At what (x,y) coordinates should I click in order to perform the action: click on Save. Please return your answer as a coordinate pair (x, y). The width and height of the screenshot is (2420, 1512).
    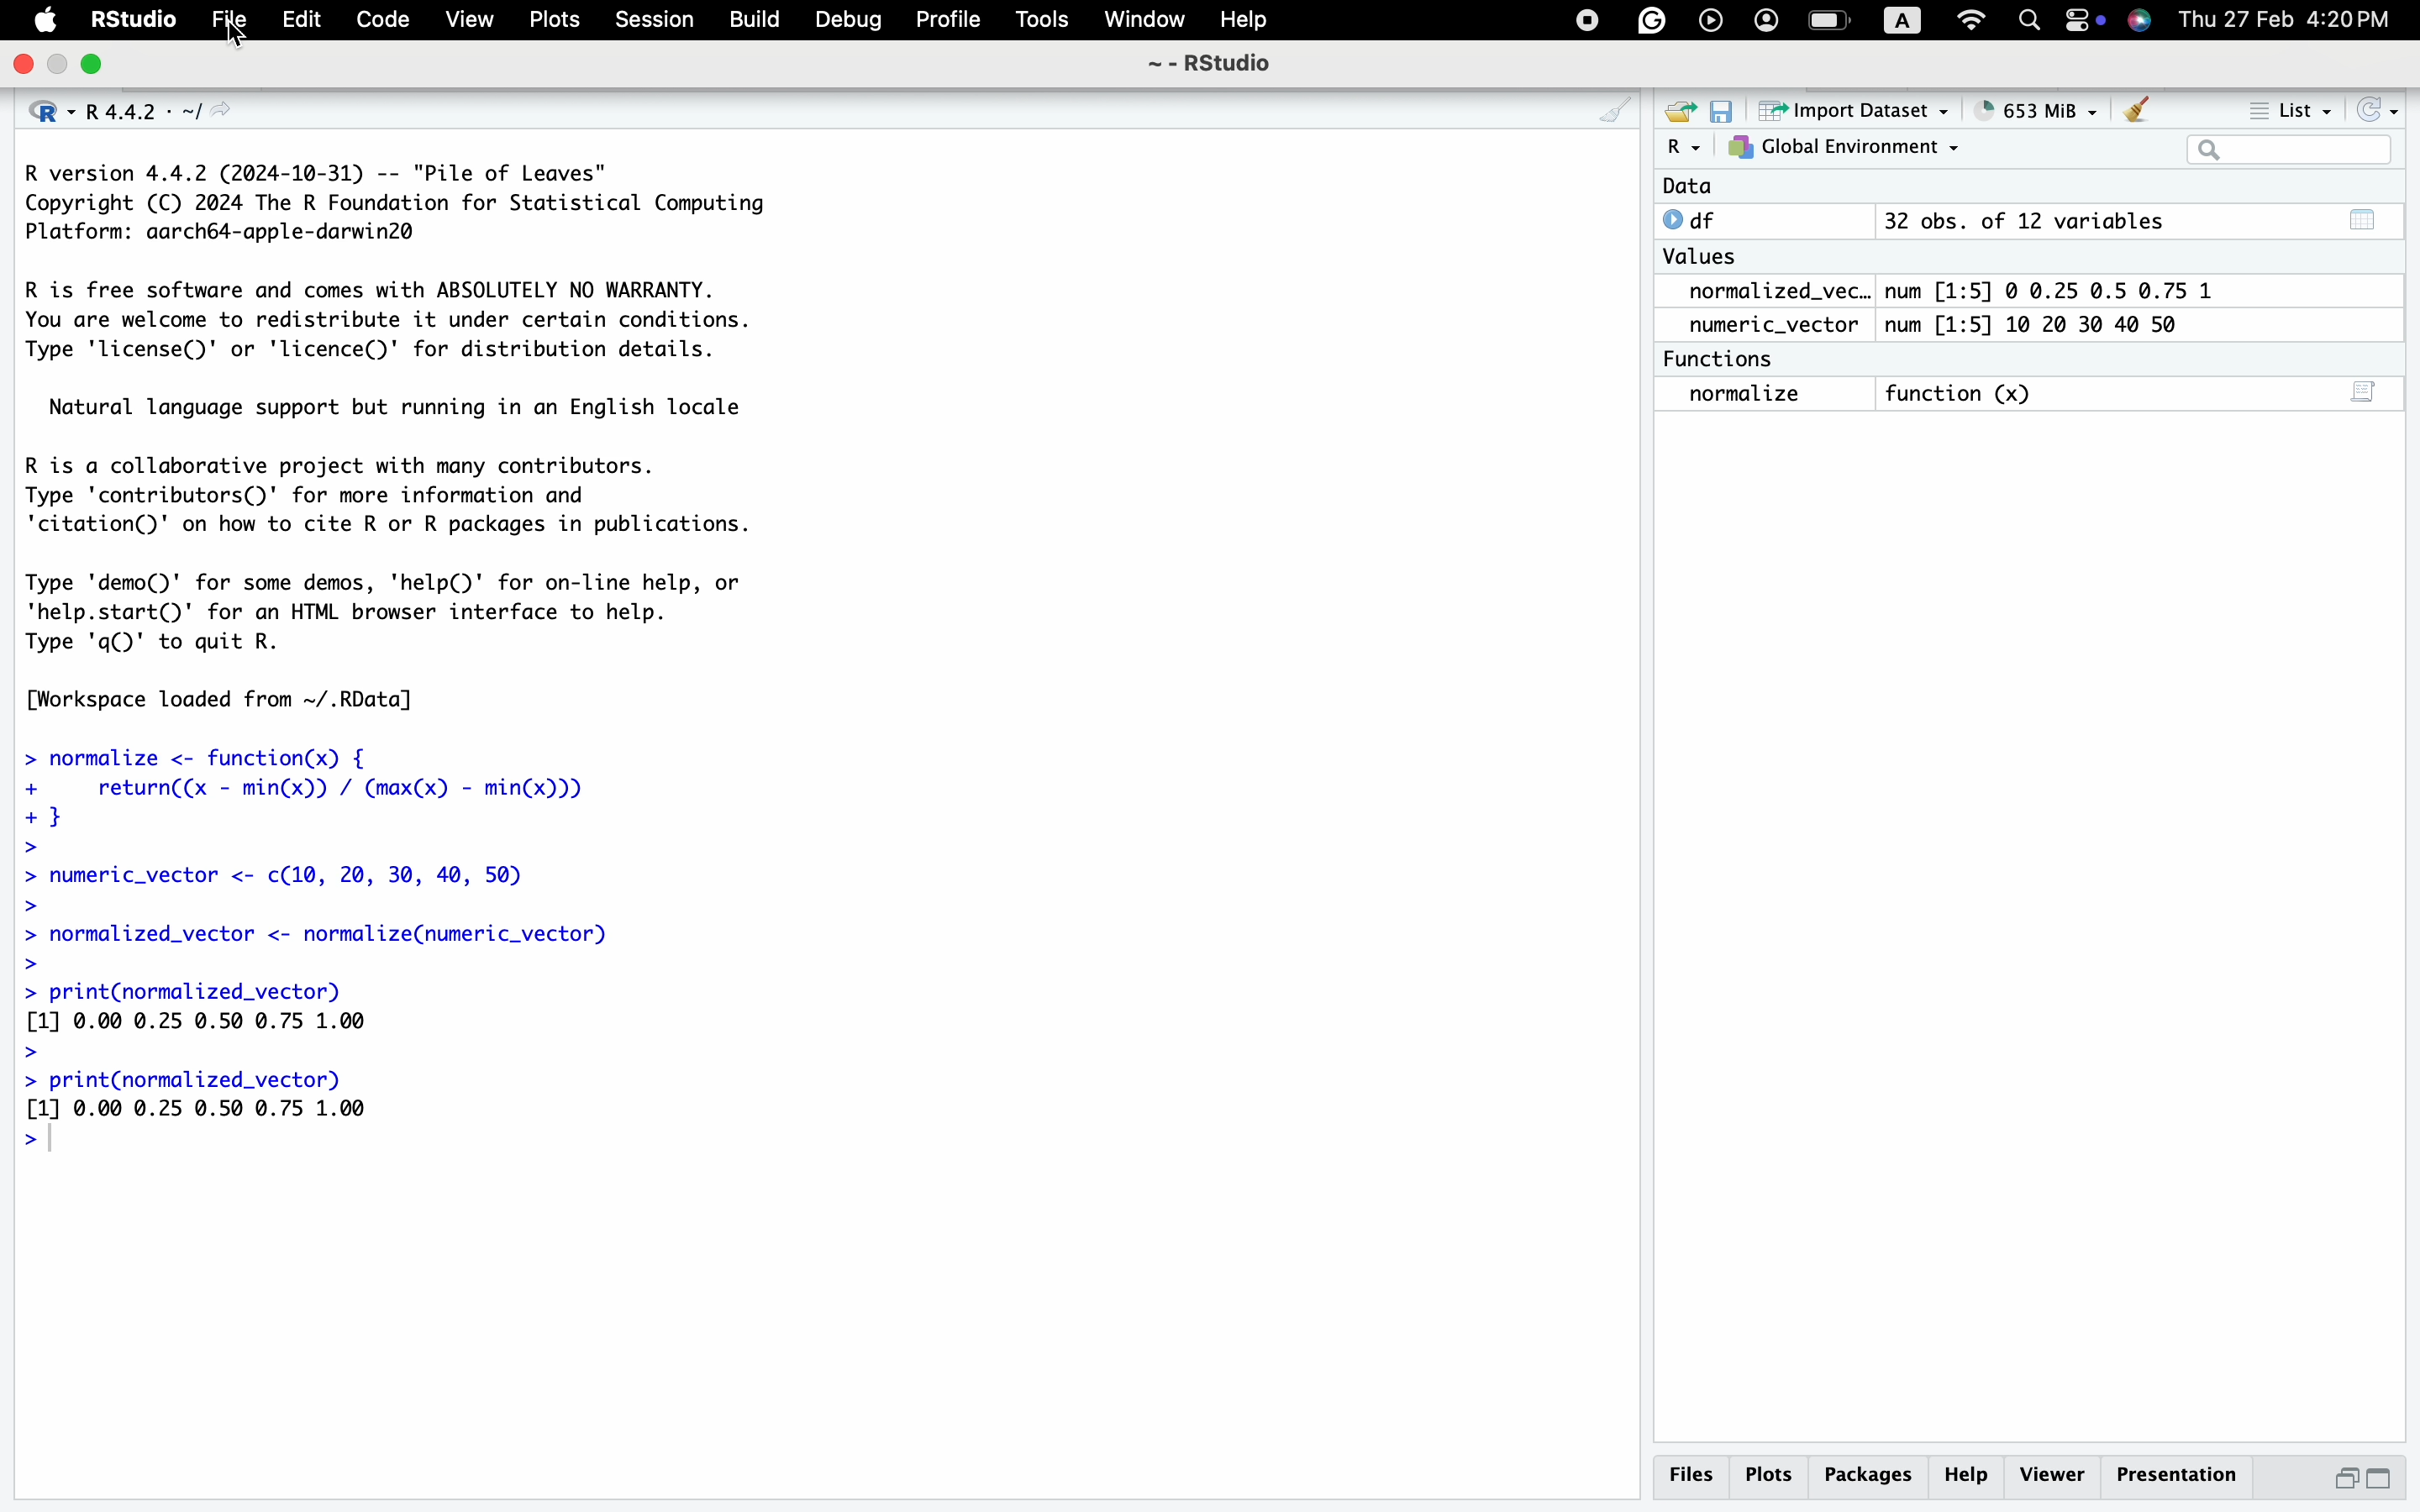
    Looking at the image, I should click on (1723, 109).